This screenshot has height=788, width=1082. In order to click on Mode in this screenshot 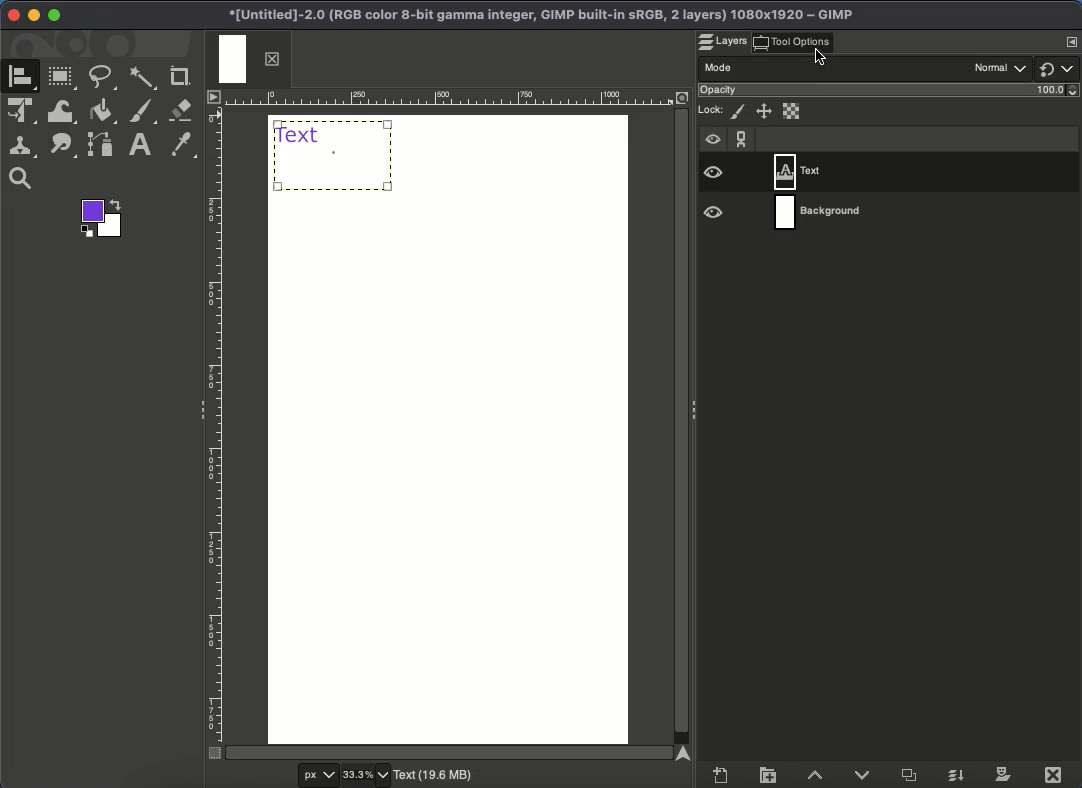, I will do `click(834, 68)`.